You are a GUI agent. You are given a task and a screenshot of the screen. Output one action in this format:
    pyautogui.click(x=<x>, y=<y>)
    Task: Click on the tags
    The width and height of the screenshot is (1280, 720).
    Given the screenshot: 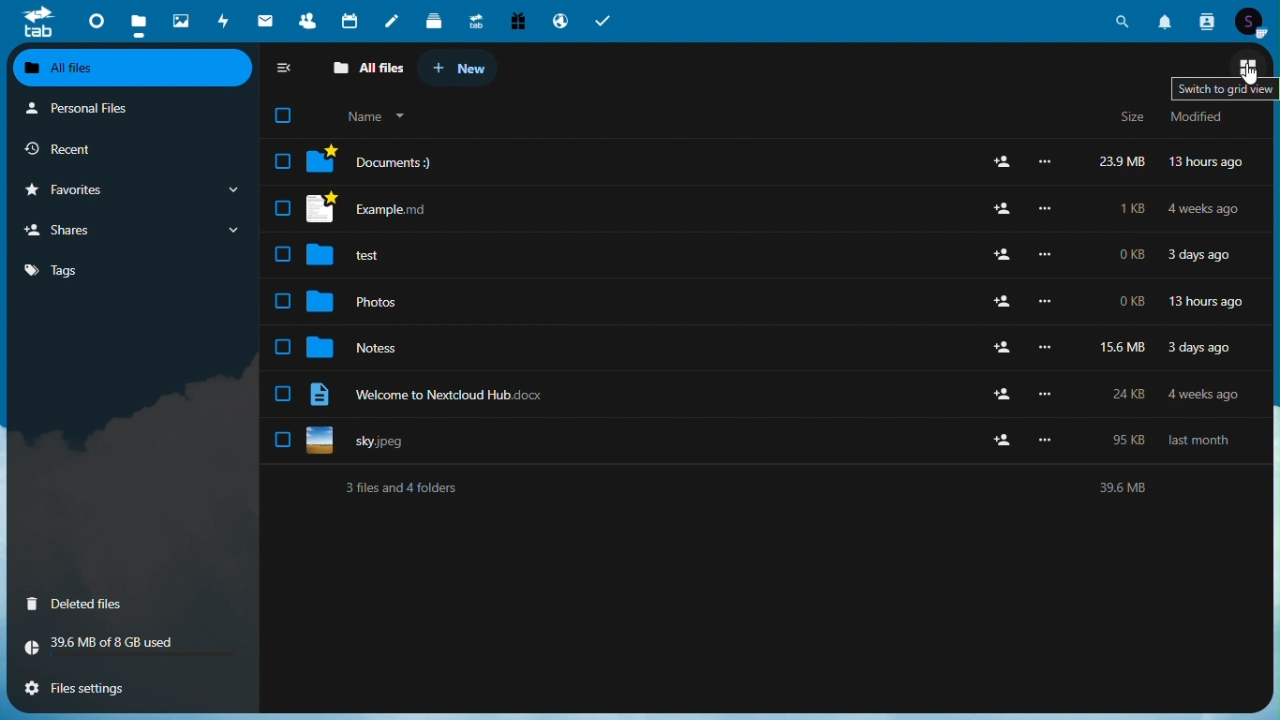 What is the action you would take?
    pyautogui.click(x=130, y=271)
    